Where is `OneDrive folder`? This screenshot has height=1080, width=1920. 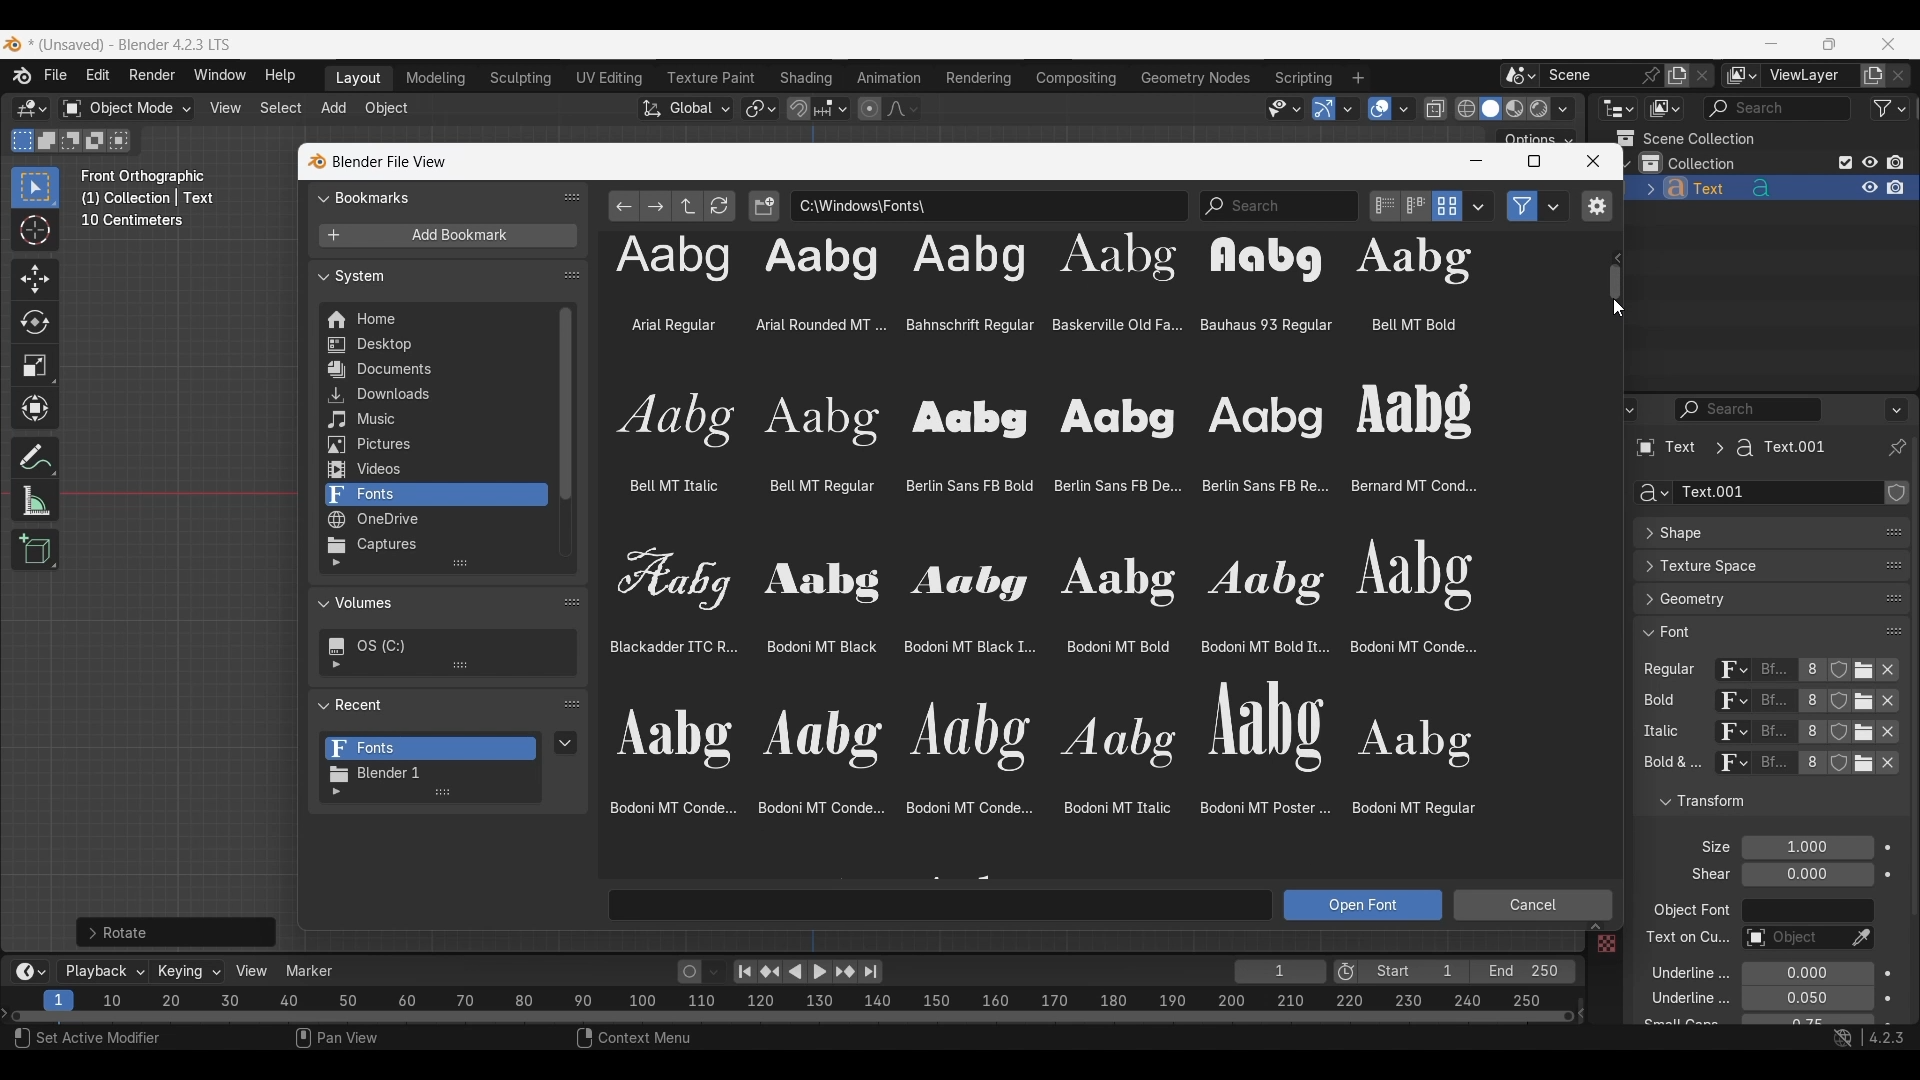
OneDrive folder is located at coordinates (434, 520).